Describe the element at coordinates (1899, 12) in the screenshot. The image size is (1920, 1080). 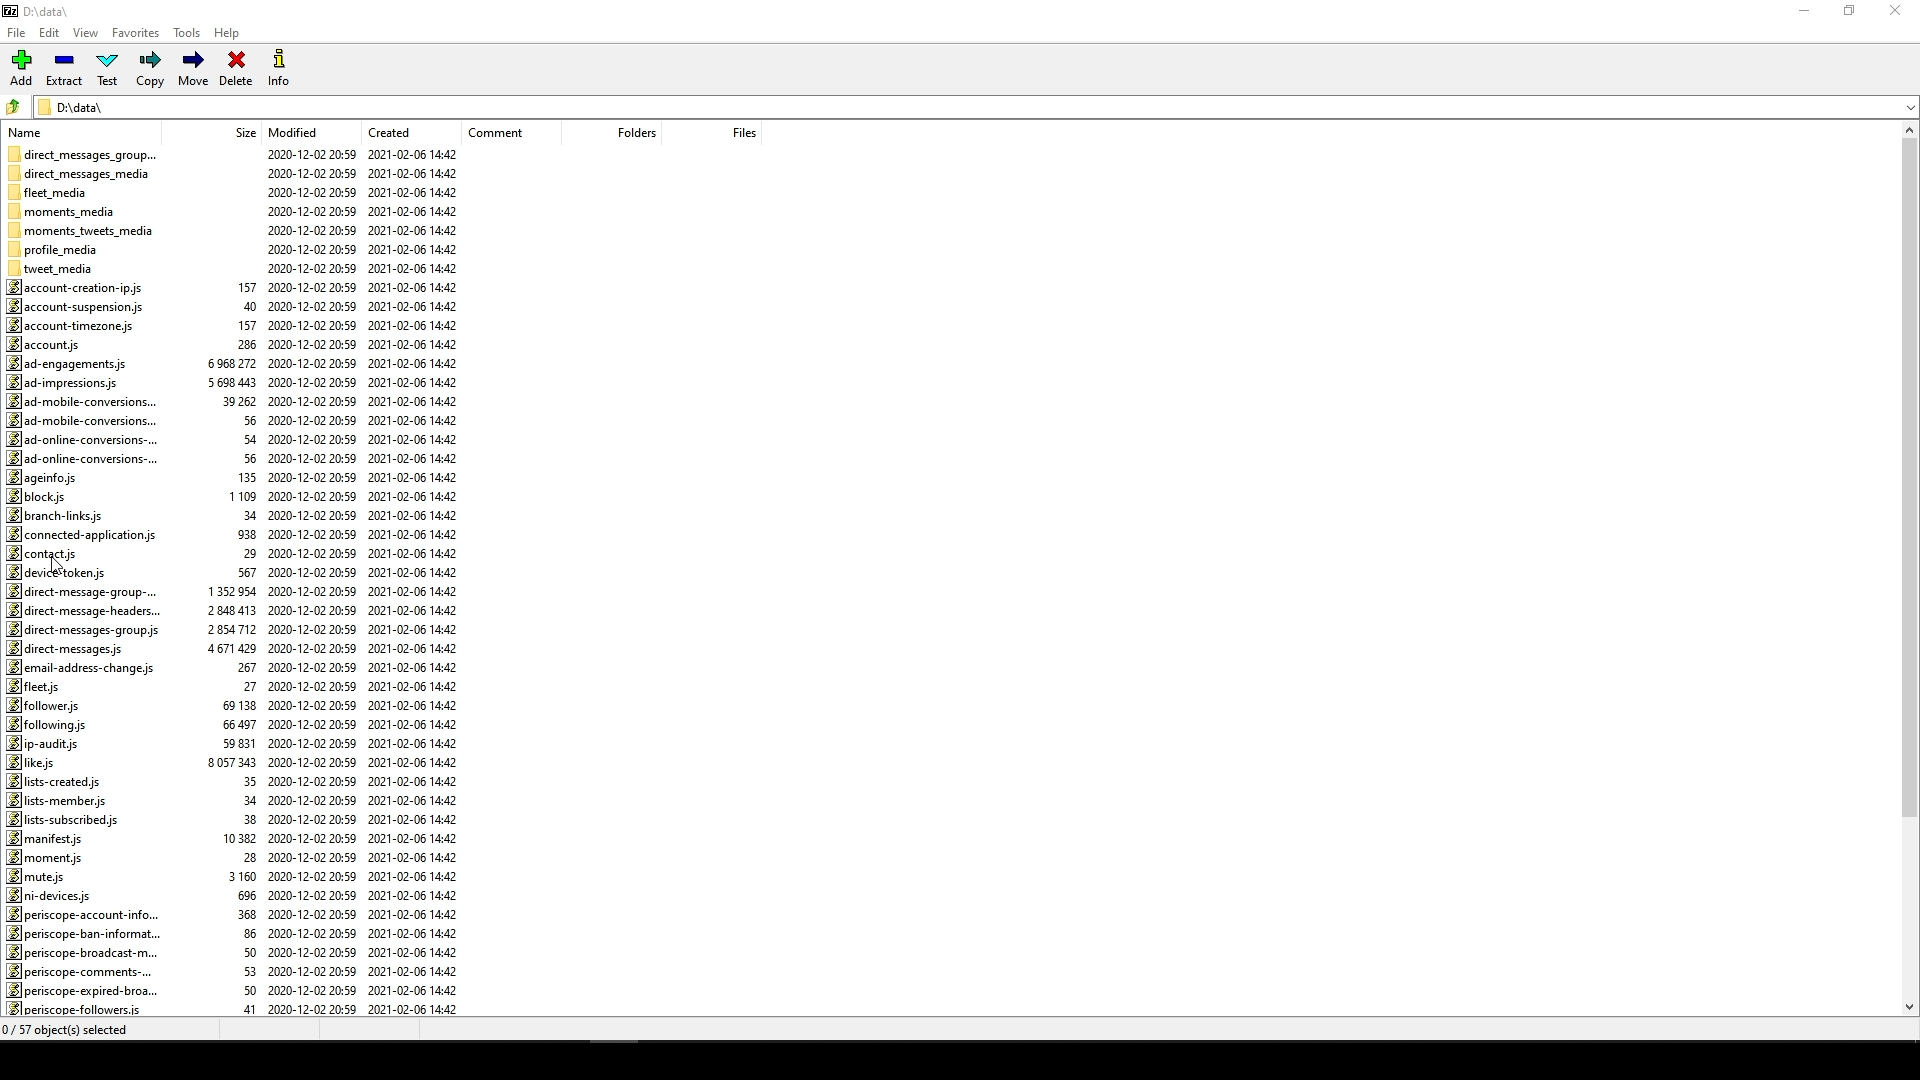
I see `close` at that location.